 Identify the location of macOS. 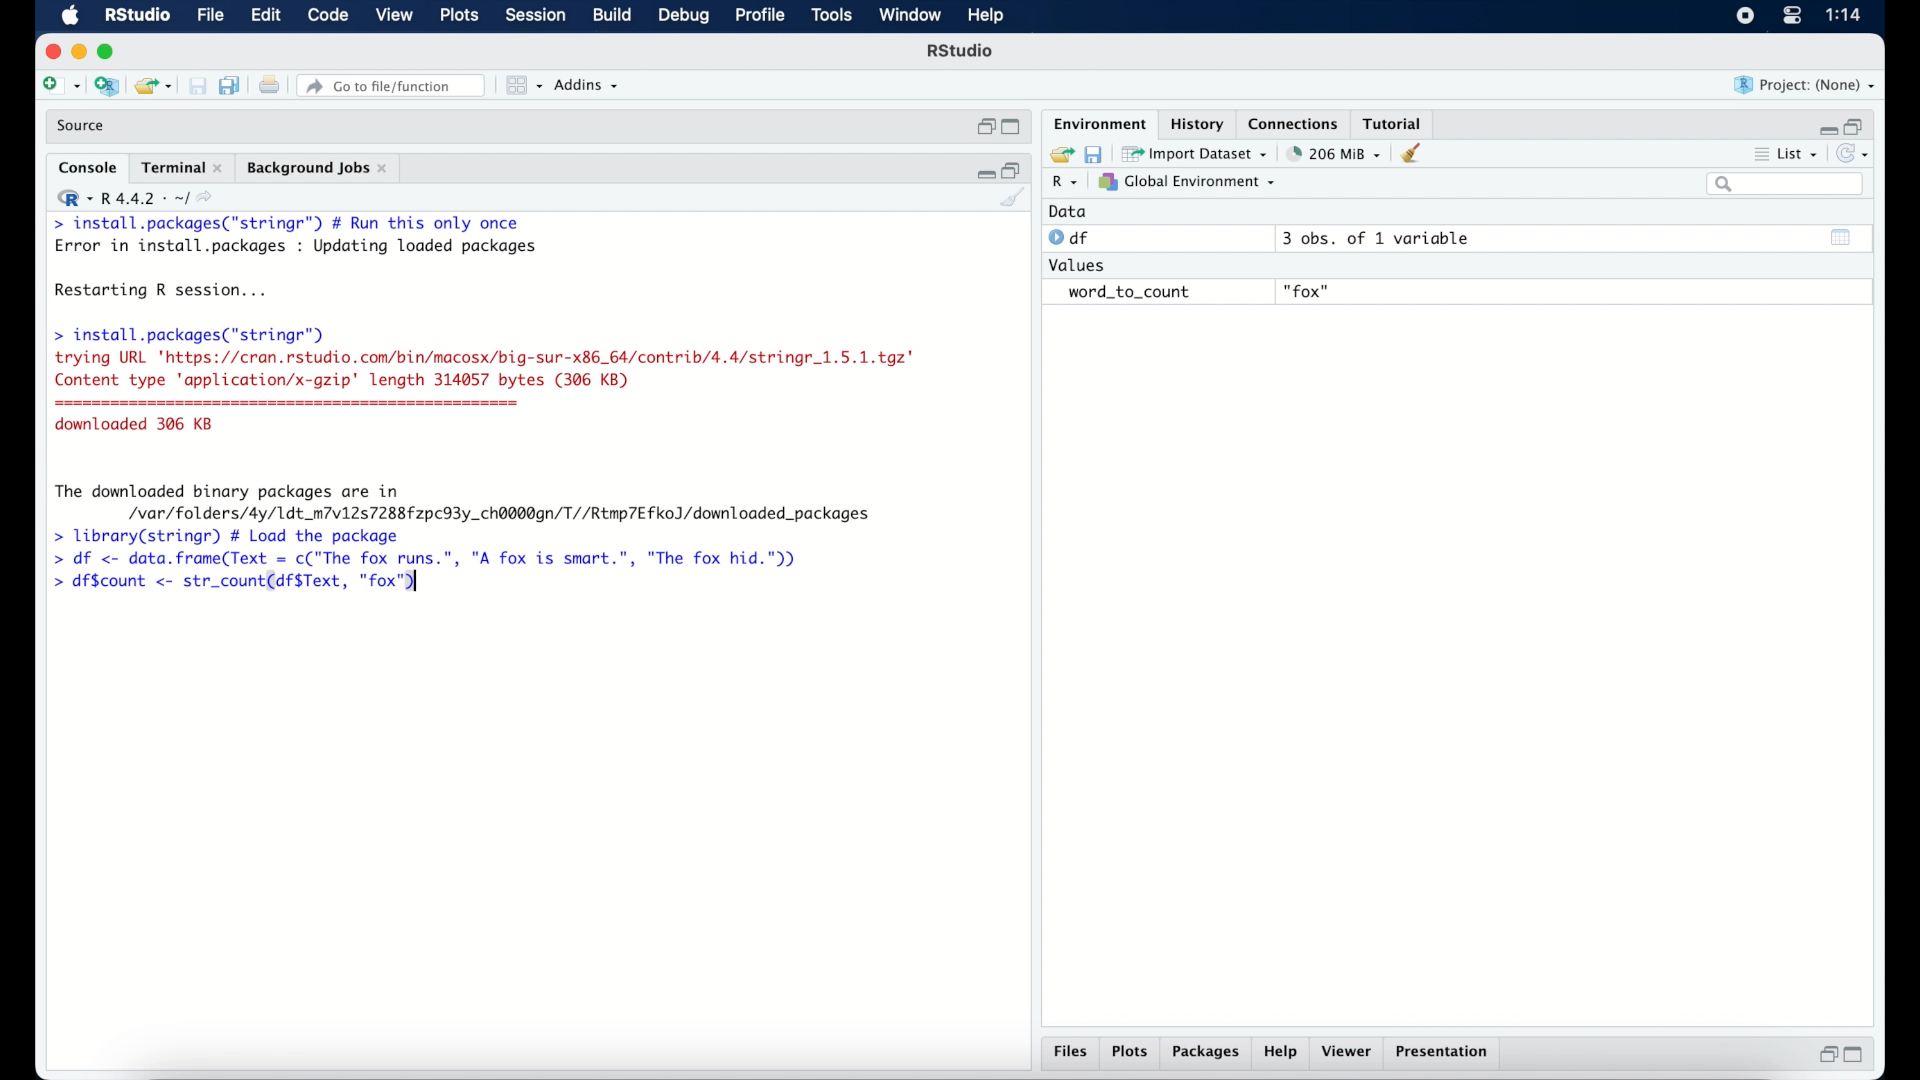
(70, 16).